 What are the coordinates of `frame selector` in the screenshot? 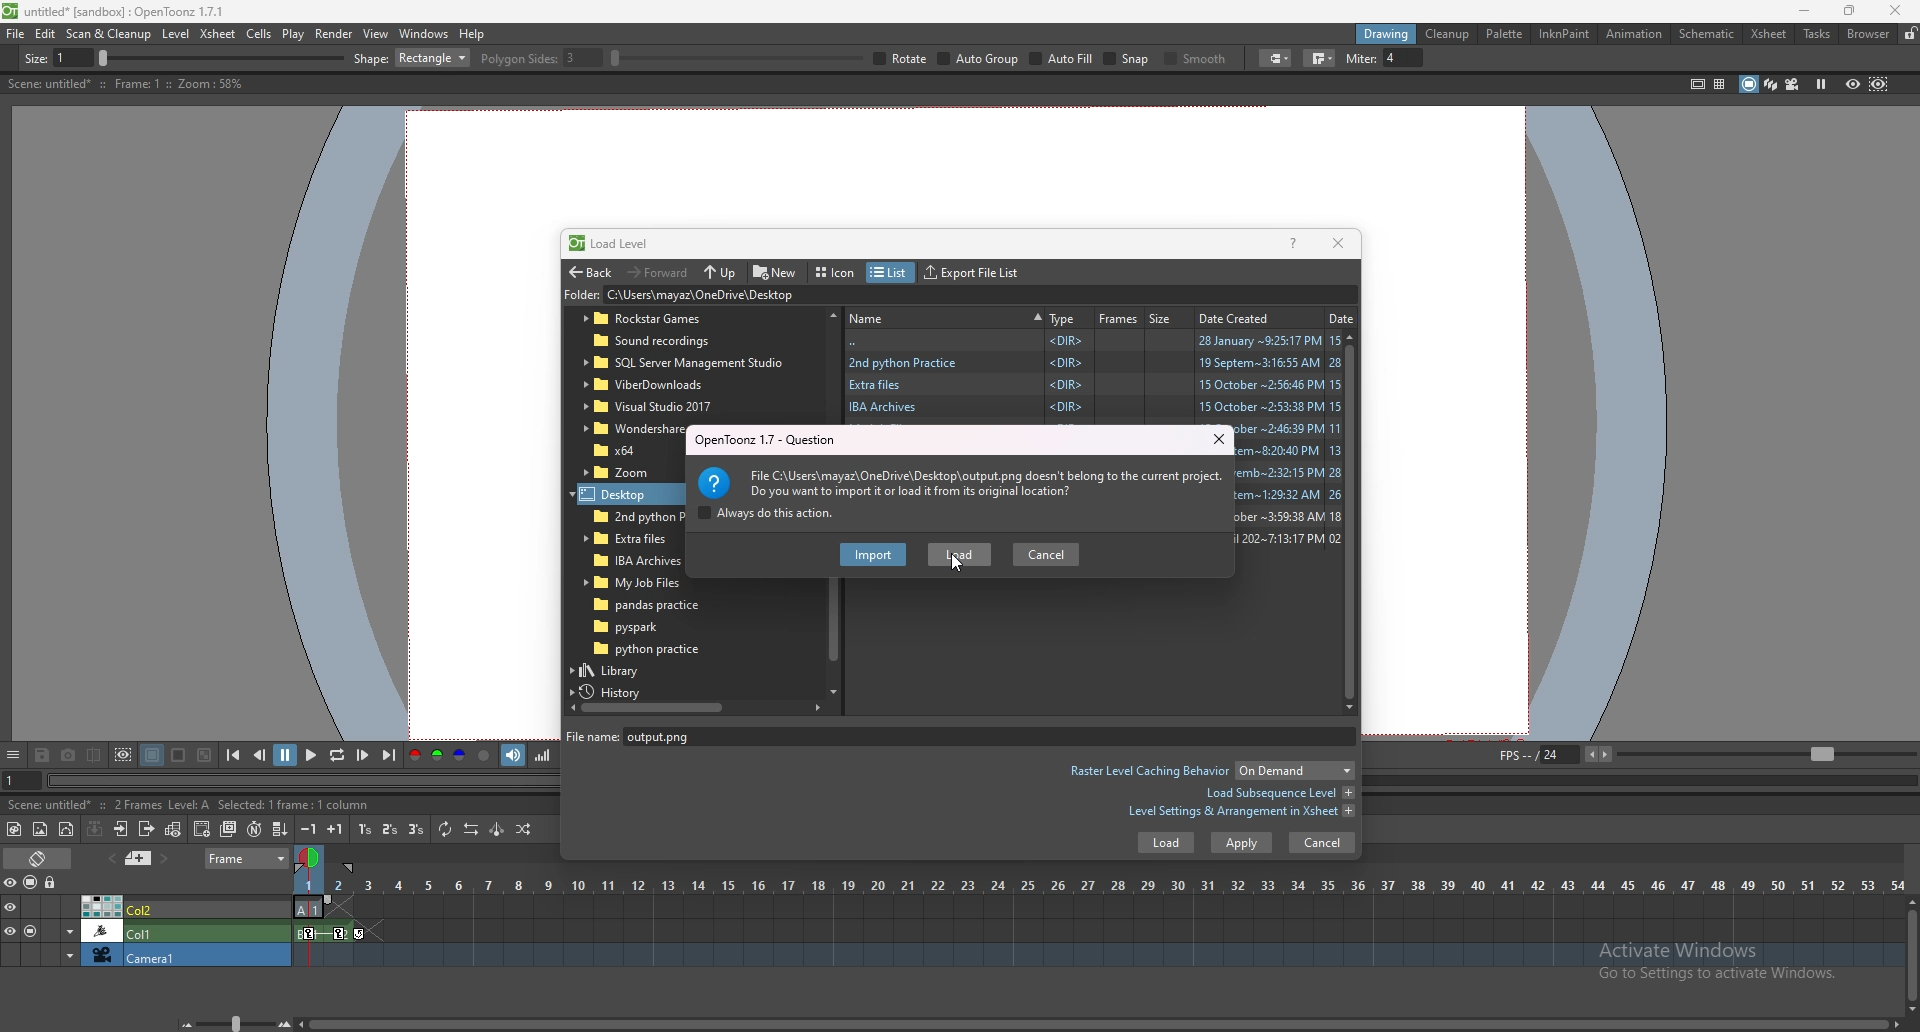 It's located at (311, 857).